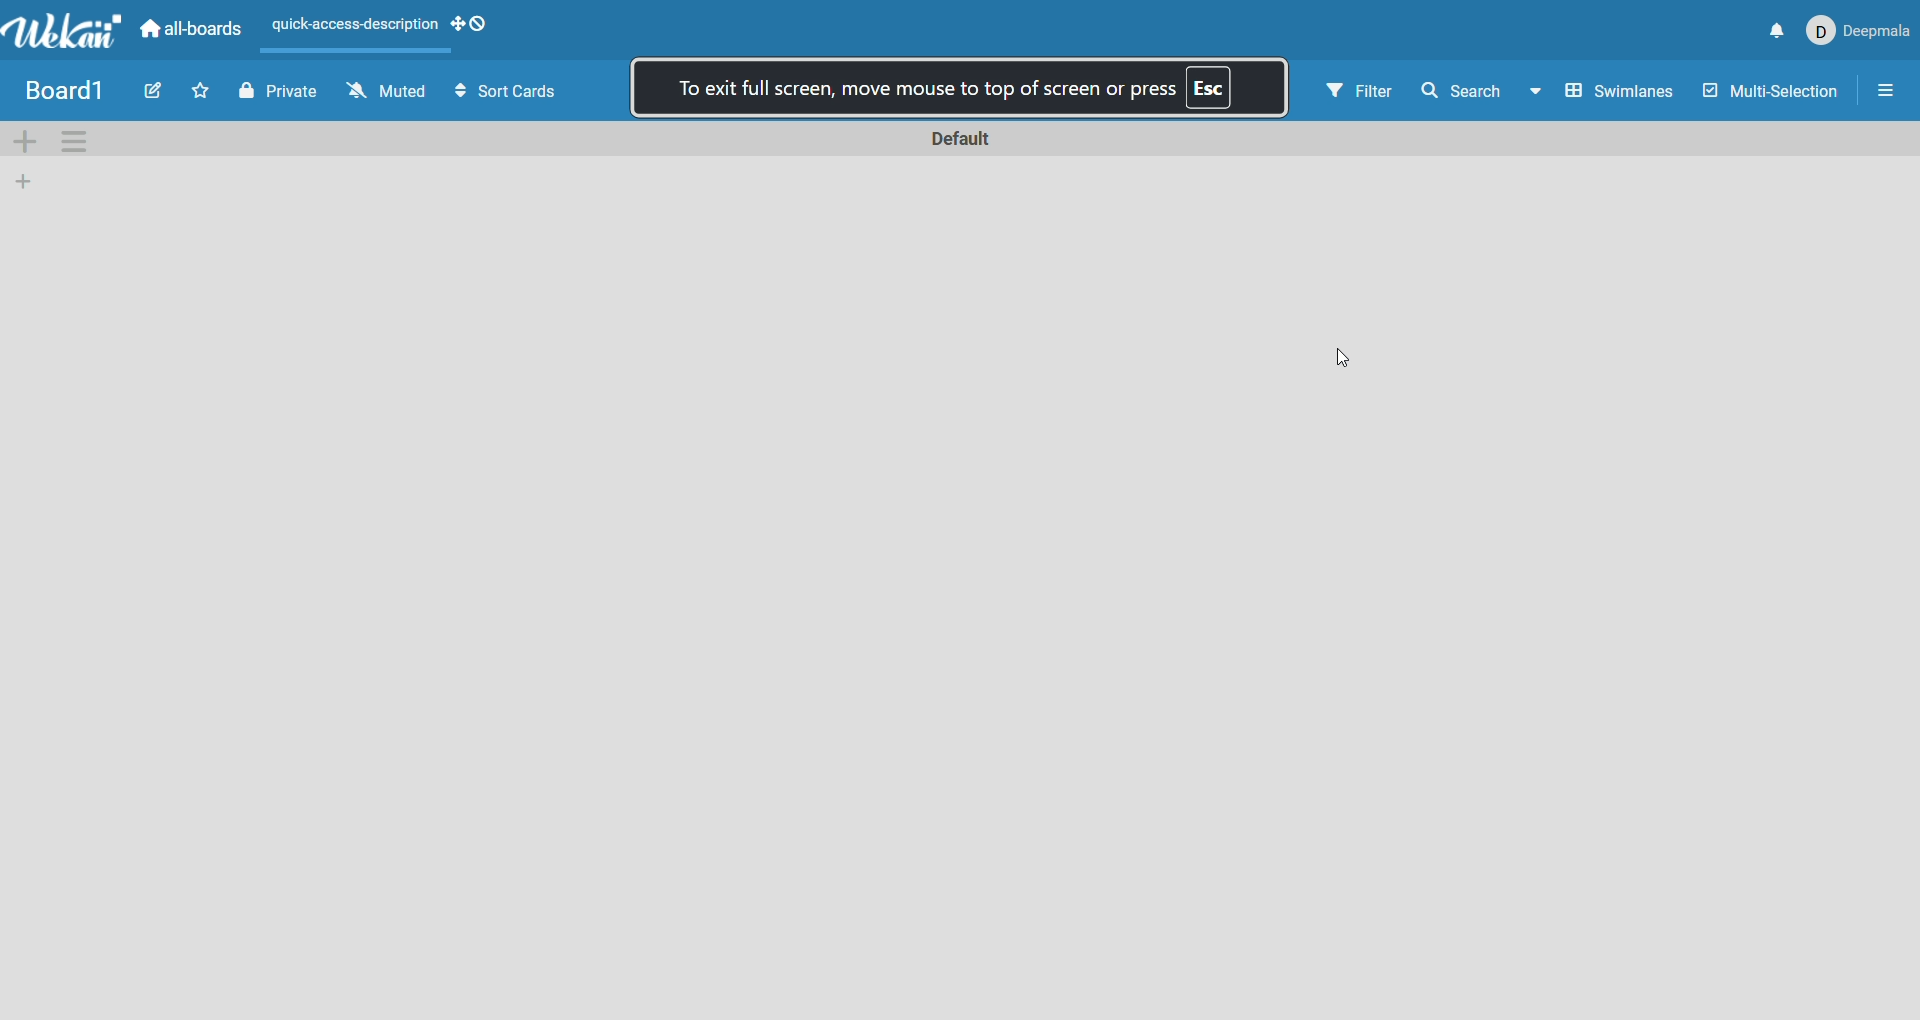 This screenshot has height=1020, width=1920. What do you see at coordinates (960, 139) in the screenshot?
I see `default` at bounding box center [960, 139].